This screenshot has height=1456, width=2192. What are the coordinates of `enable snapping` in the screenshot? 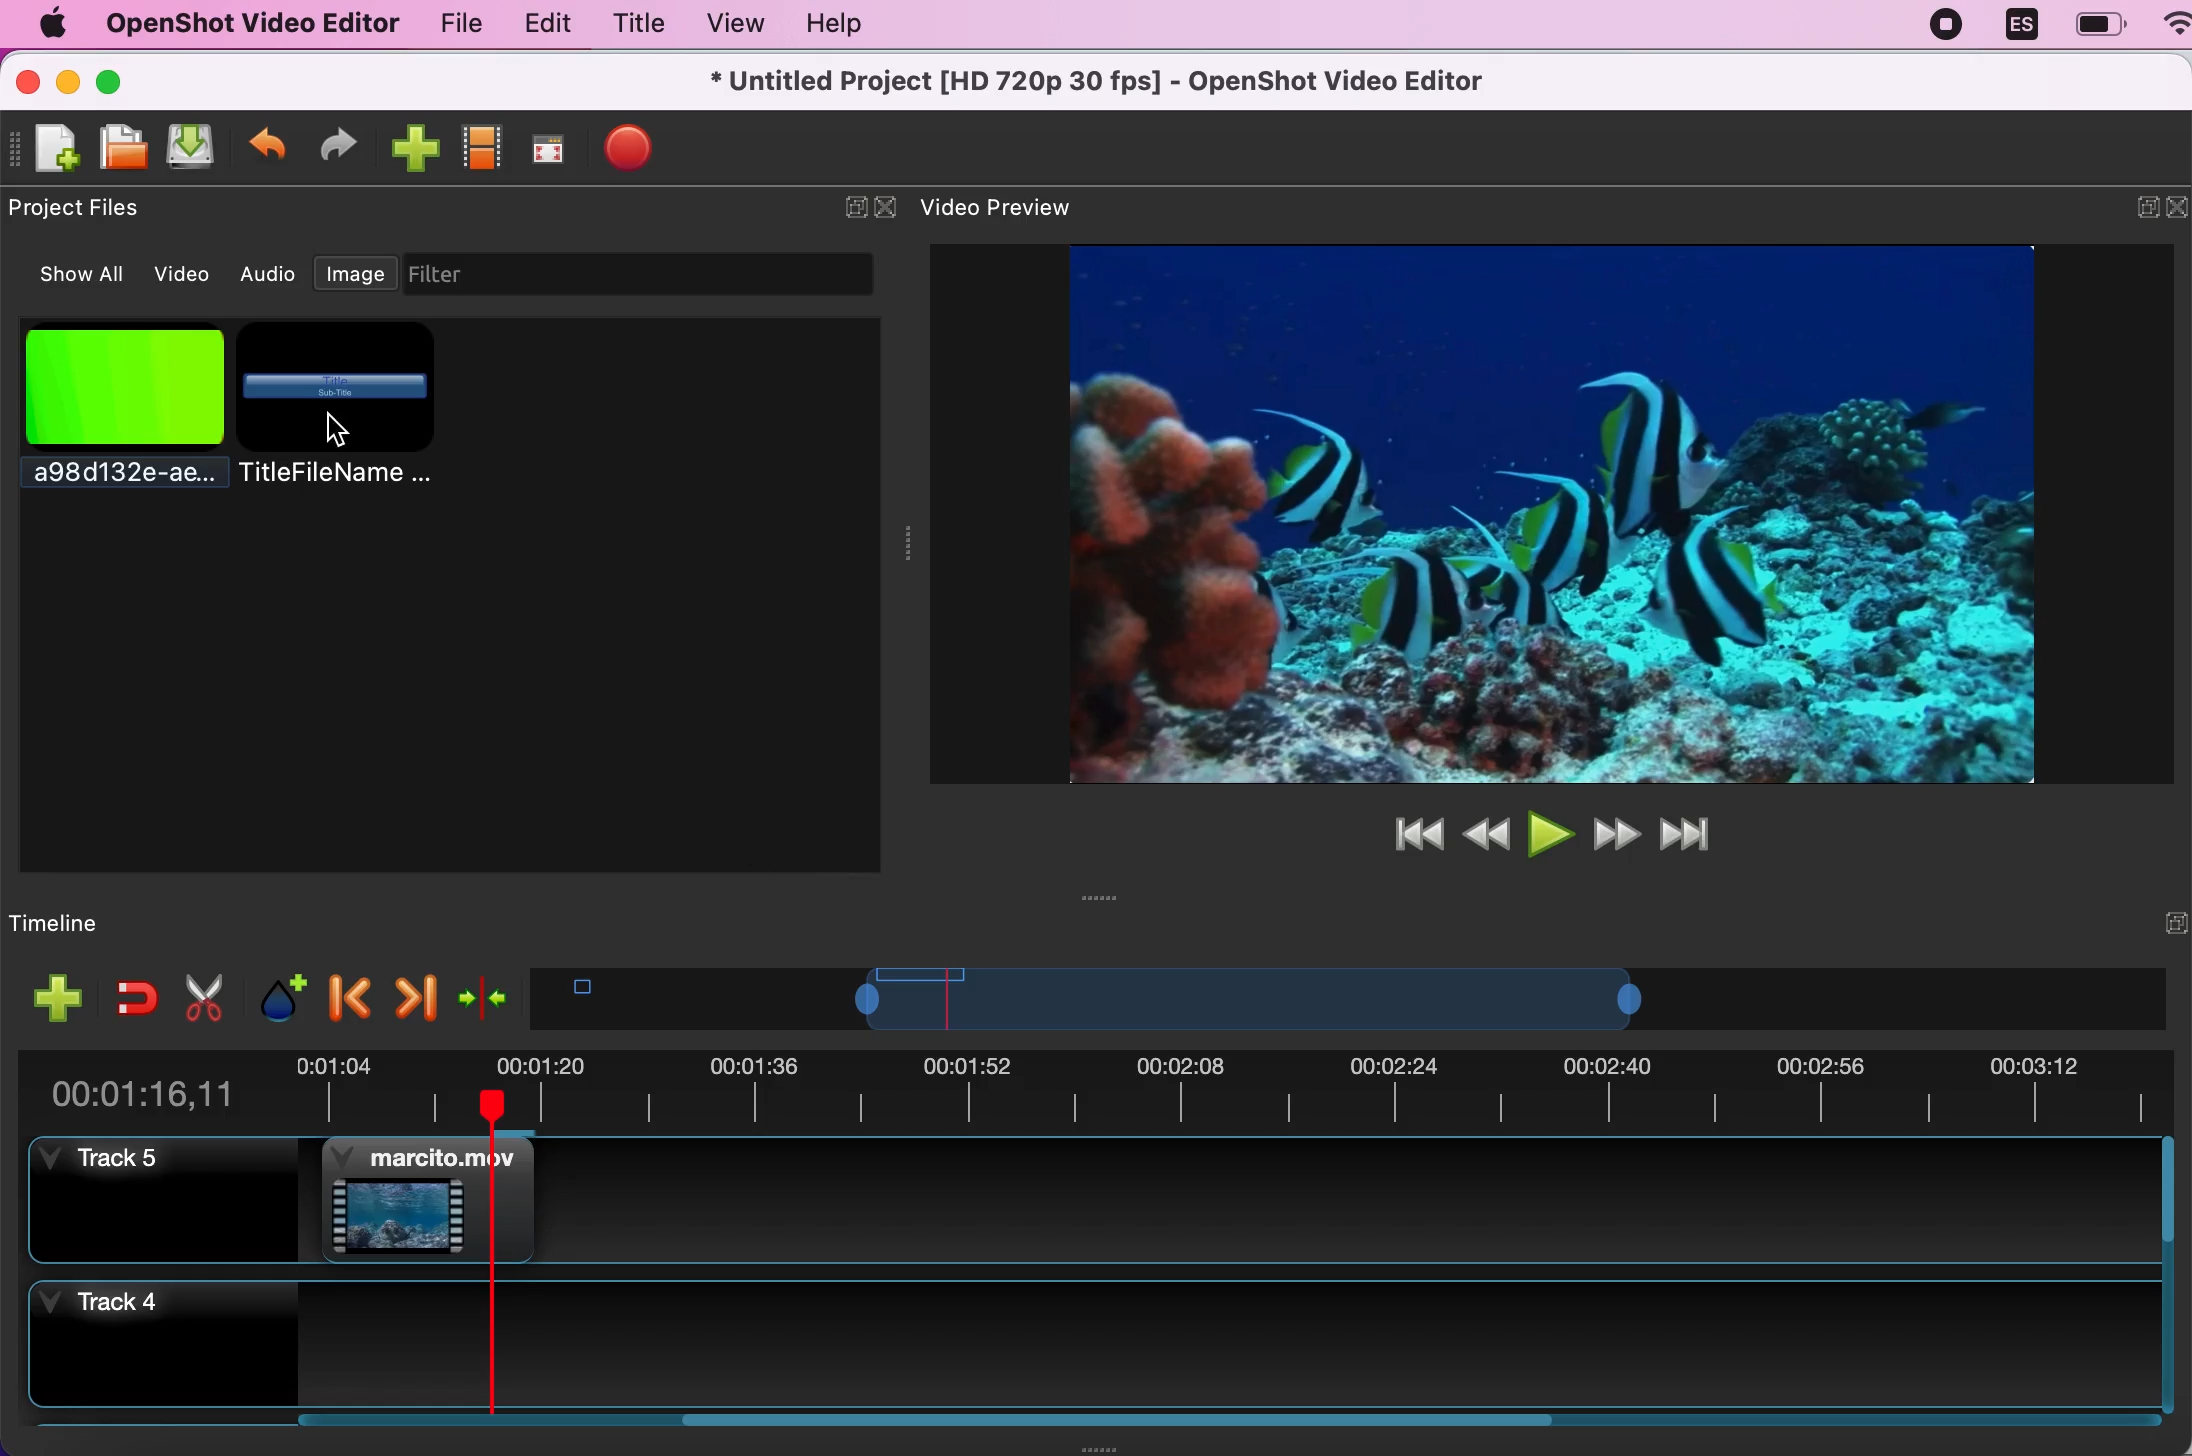 It's located at (129, 997).